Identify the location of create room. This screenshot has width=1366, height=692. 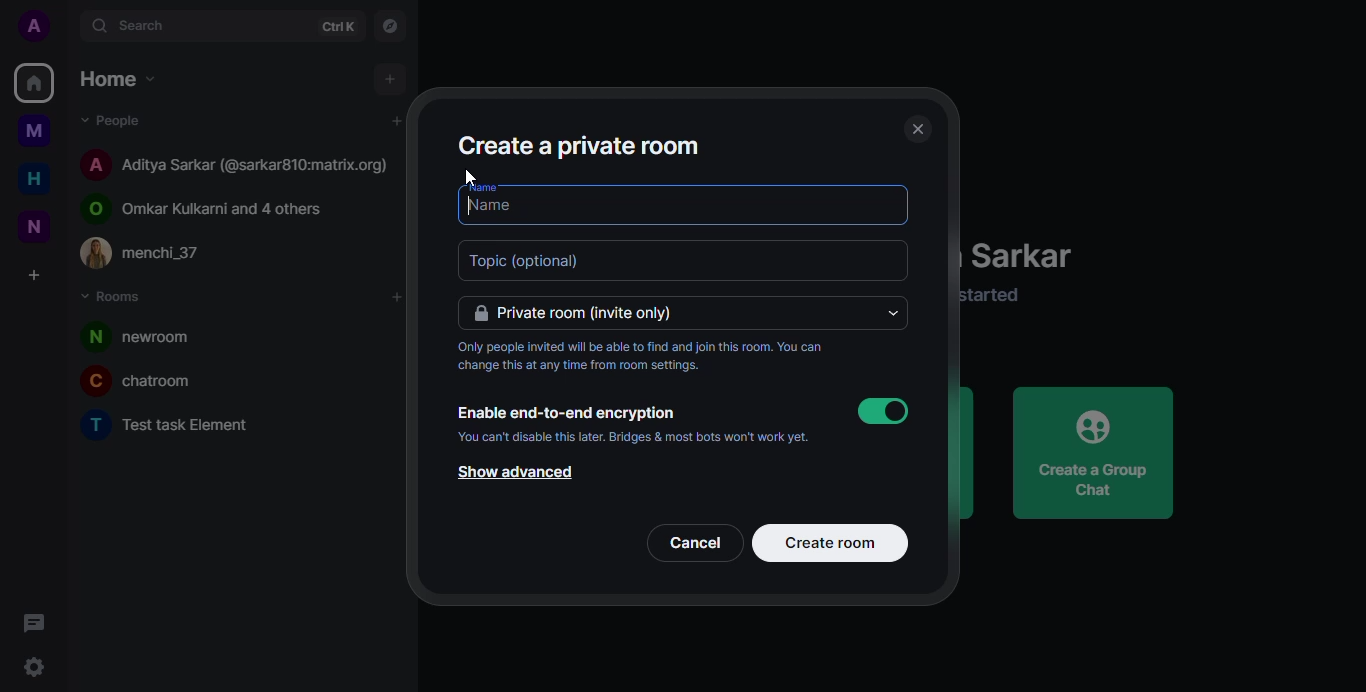
(829, 542).